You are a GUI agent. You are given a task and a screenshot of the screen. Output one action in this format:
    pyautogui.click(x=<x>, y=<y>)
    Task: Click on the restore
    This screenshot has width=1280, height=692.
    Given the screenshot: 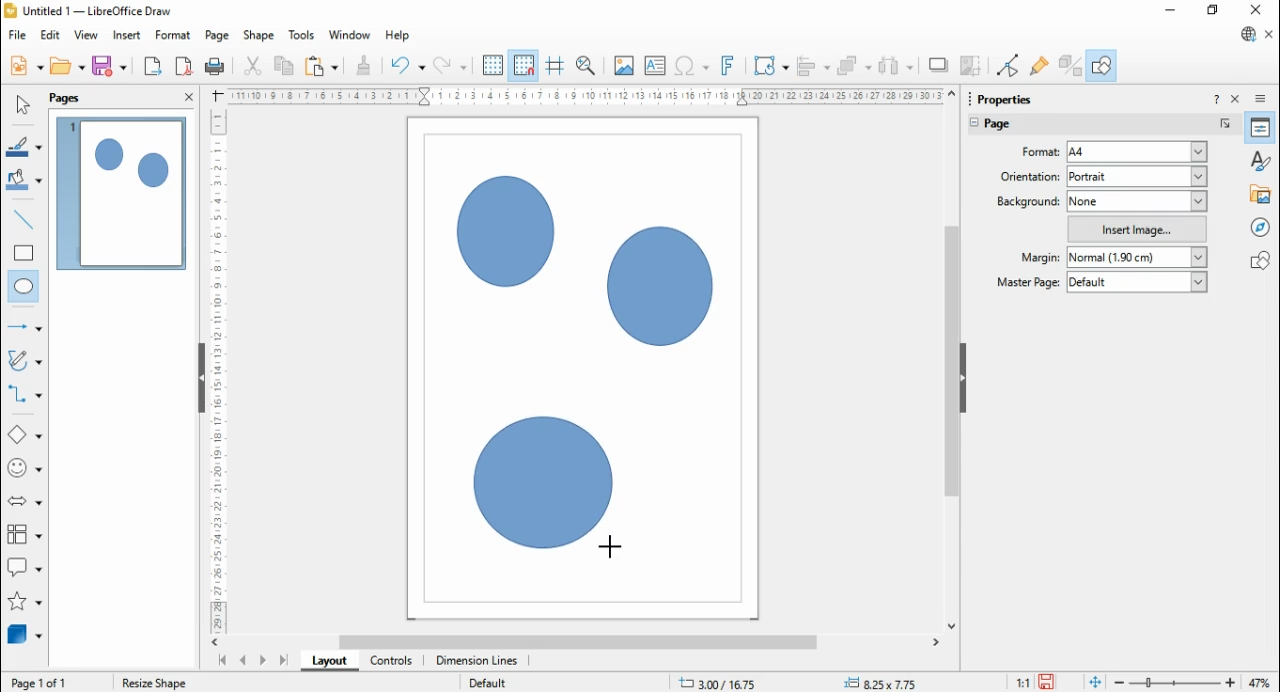 What is the action you would take?
    pyautogui.click(x=1214, y=11)
    